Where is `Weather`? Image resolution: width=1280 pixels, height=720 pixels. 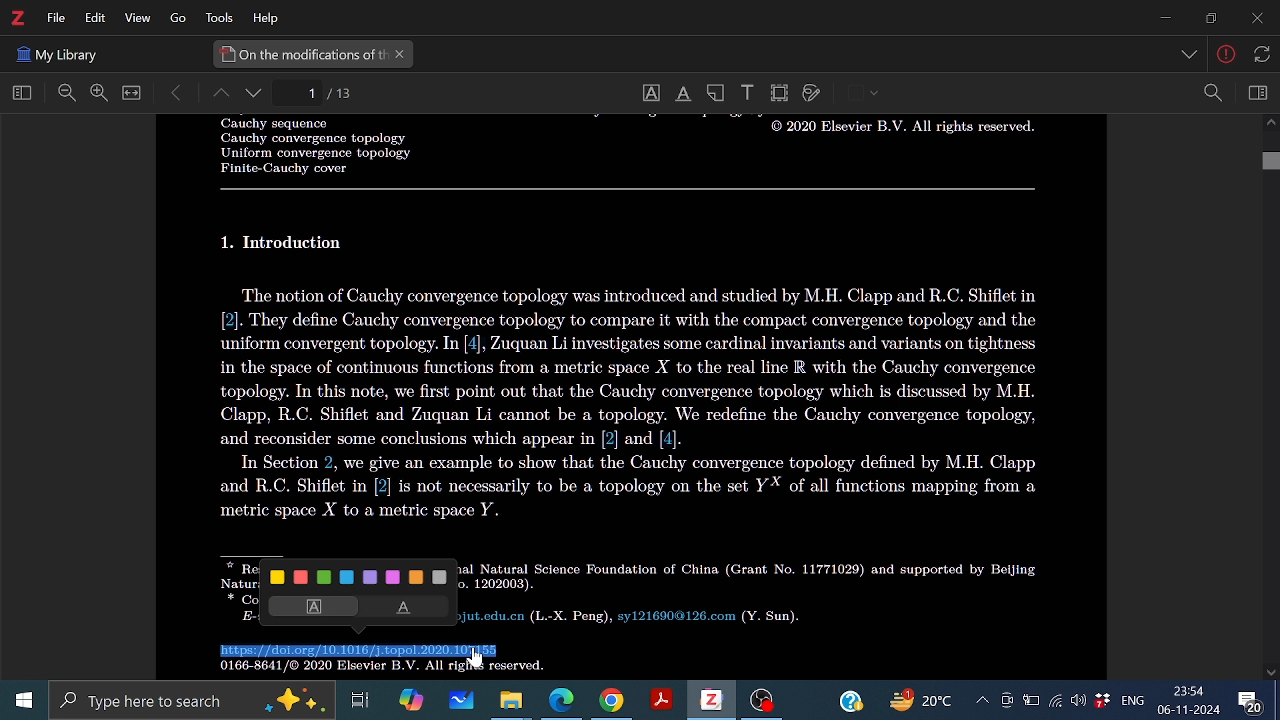
Weather is located at coordinates (925, 701).